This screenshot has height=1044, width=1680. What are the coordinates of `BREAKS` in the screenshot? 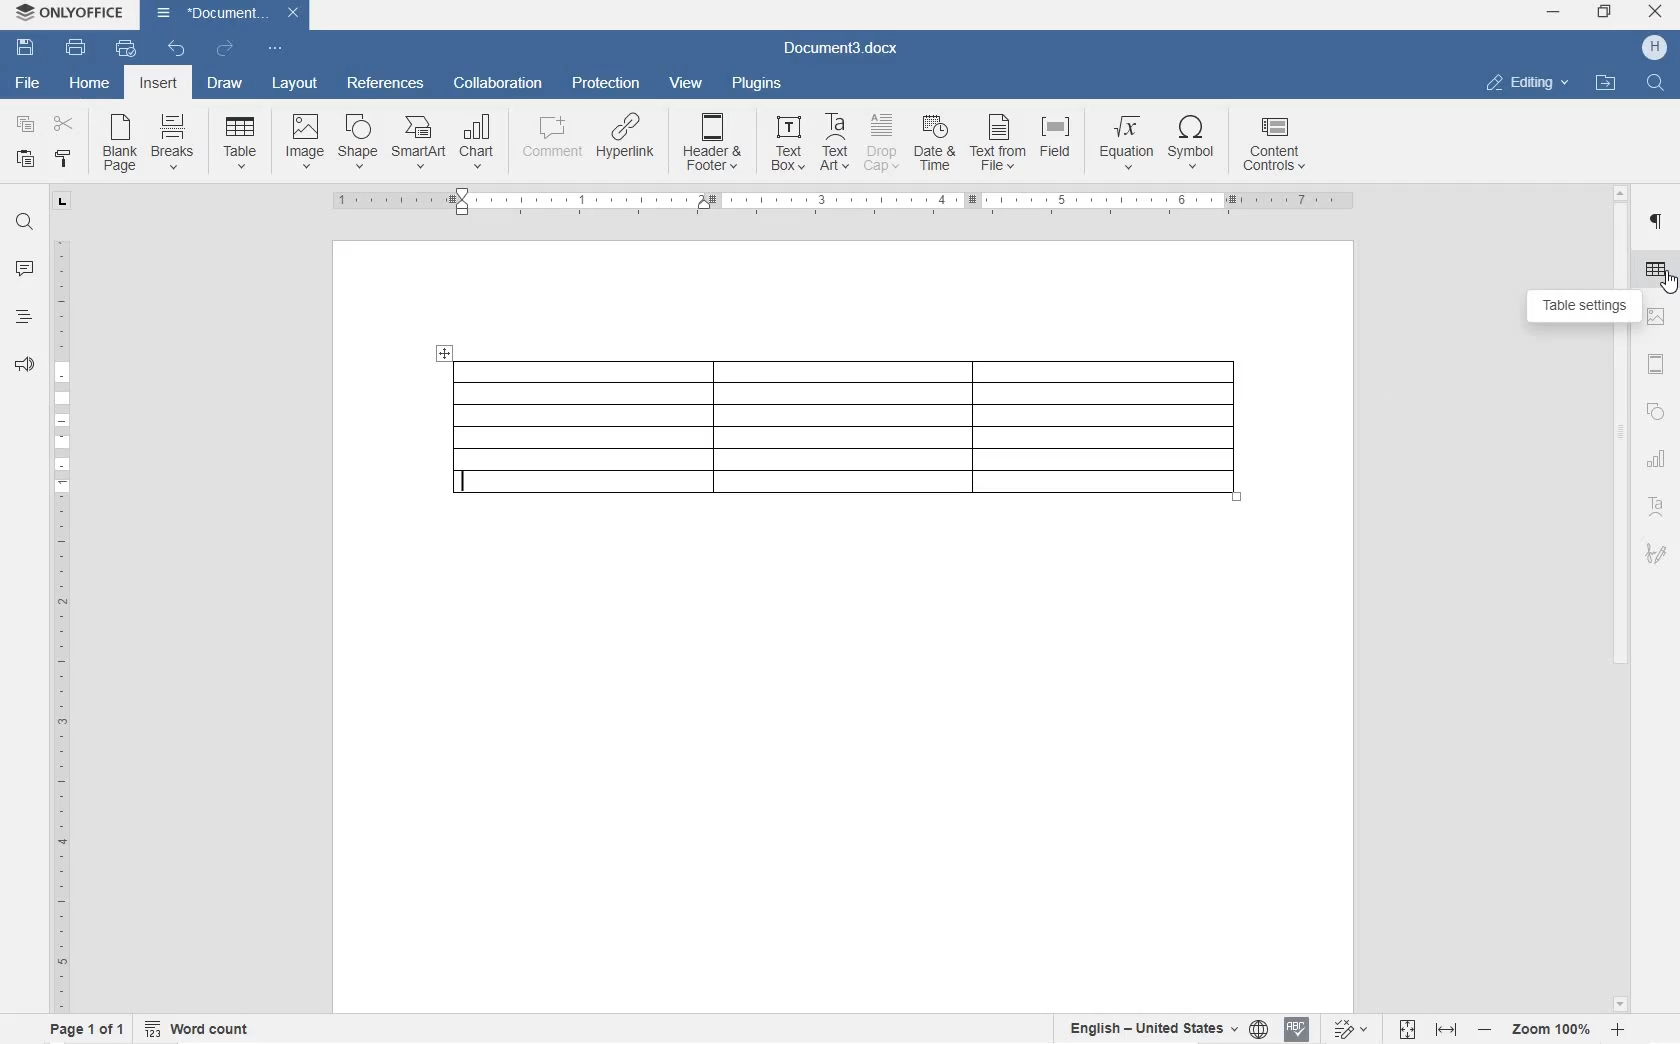 It's located at (175, 143).